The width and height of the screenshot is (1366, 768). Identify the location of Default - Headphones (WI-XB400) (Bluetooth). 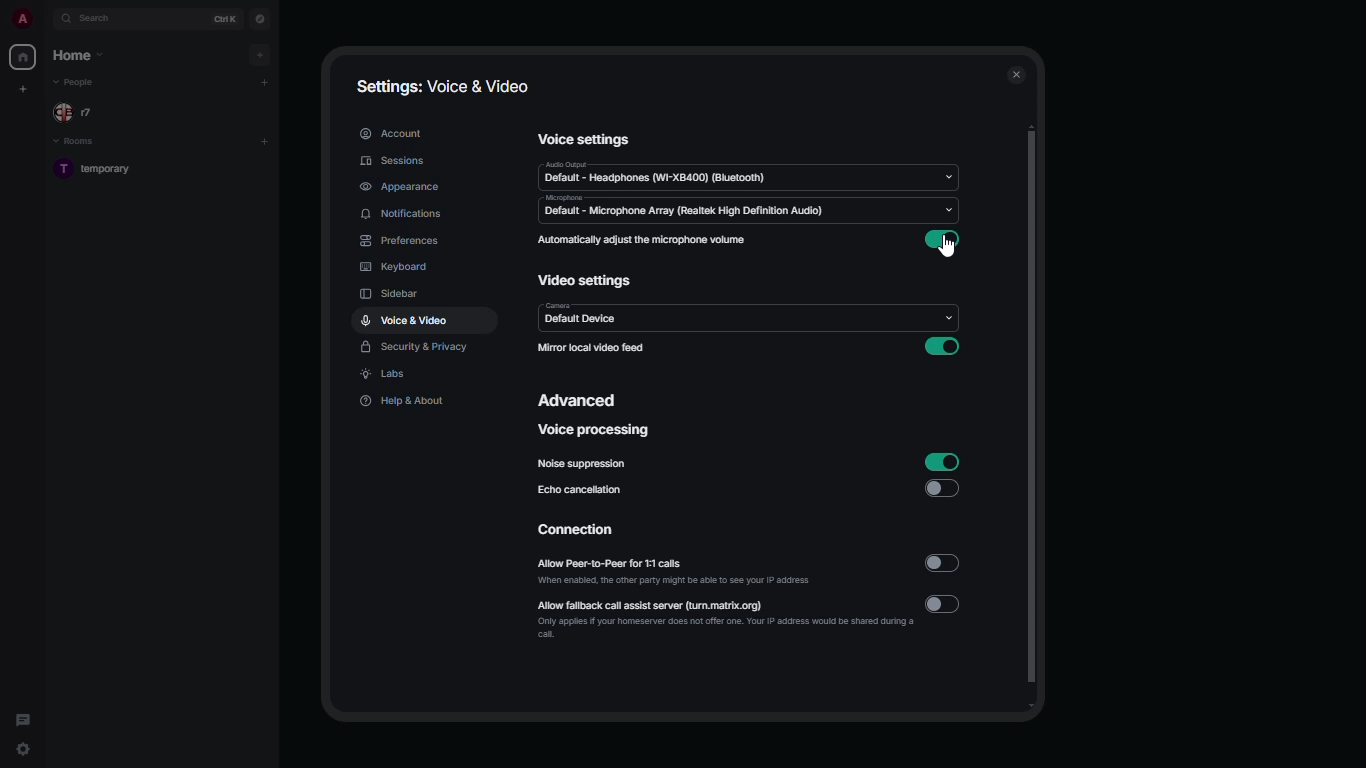
(674, 175).